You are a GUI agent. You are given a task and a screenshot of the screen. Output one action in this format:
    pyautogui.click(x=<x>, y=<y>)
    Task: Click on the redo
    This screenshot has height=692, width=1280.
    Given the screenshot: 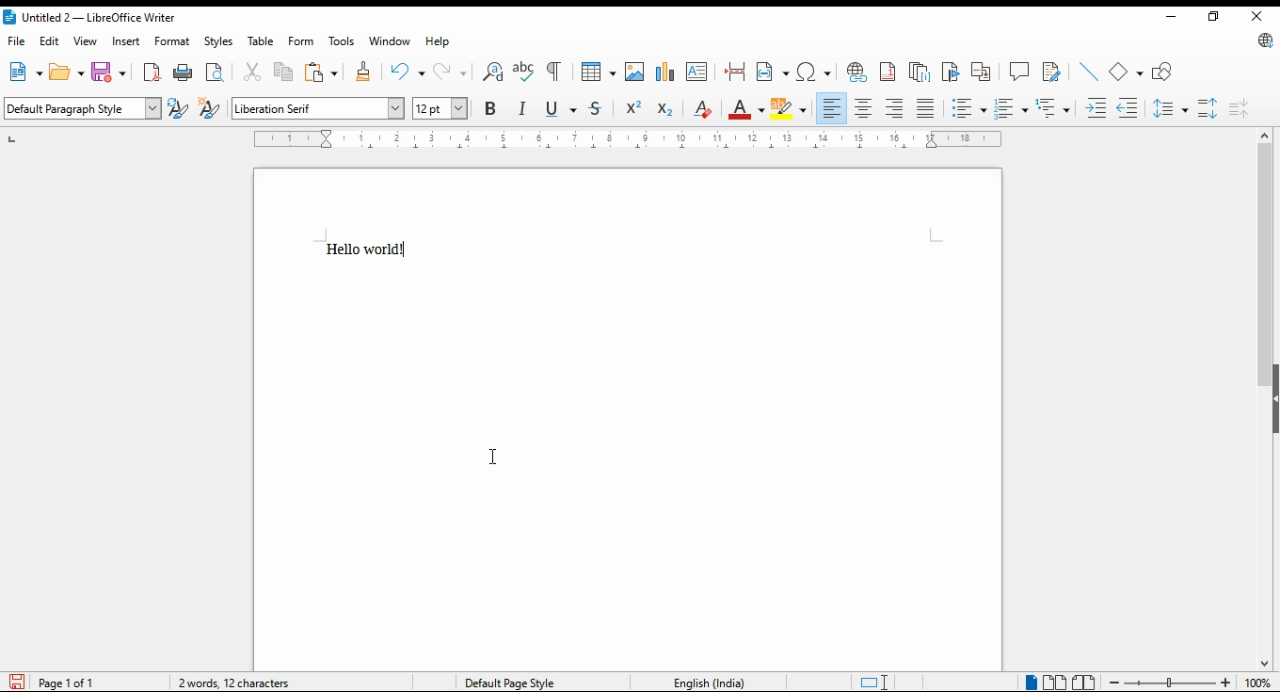 What is the action you would take?
    pyautogui.click(x=454, y=71)
    